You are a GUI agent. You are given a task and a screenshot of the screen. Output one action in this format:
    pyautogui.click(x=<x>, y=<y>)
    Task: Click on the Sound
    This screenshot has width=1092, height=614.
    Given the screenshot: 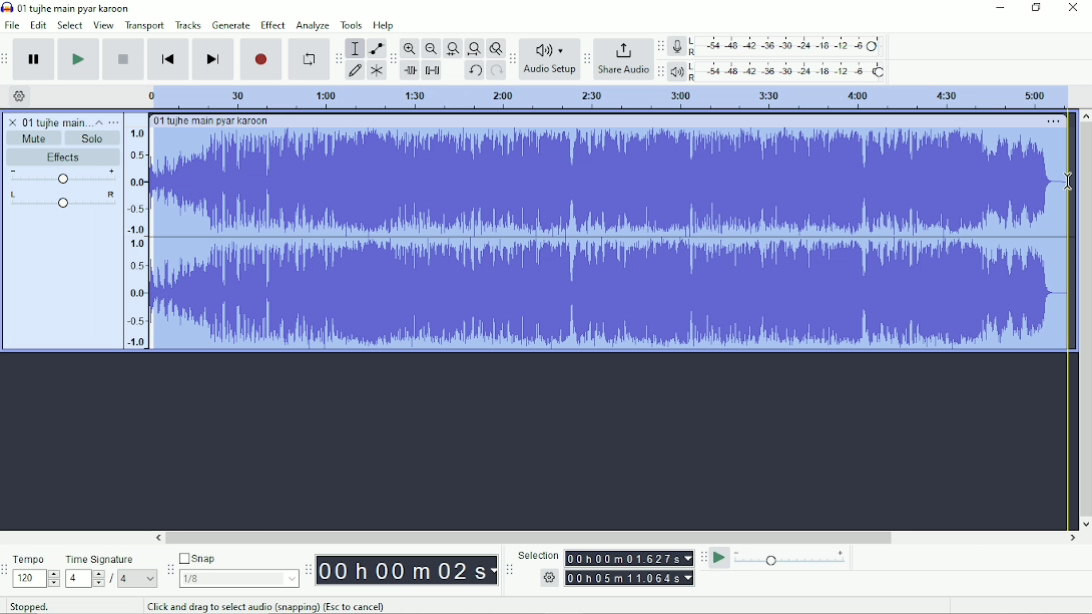 What is the action you would take?
    pyautogui.click(x=135, y=232)
    